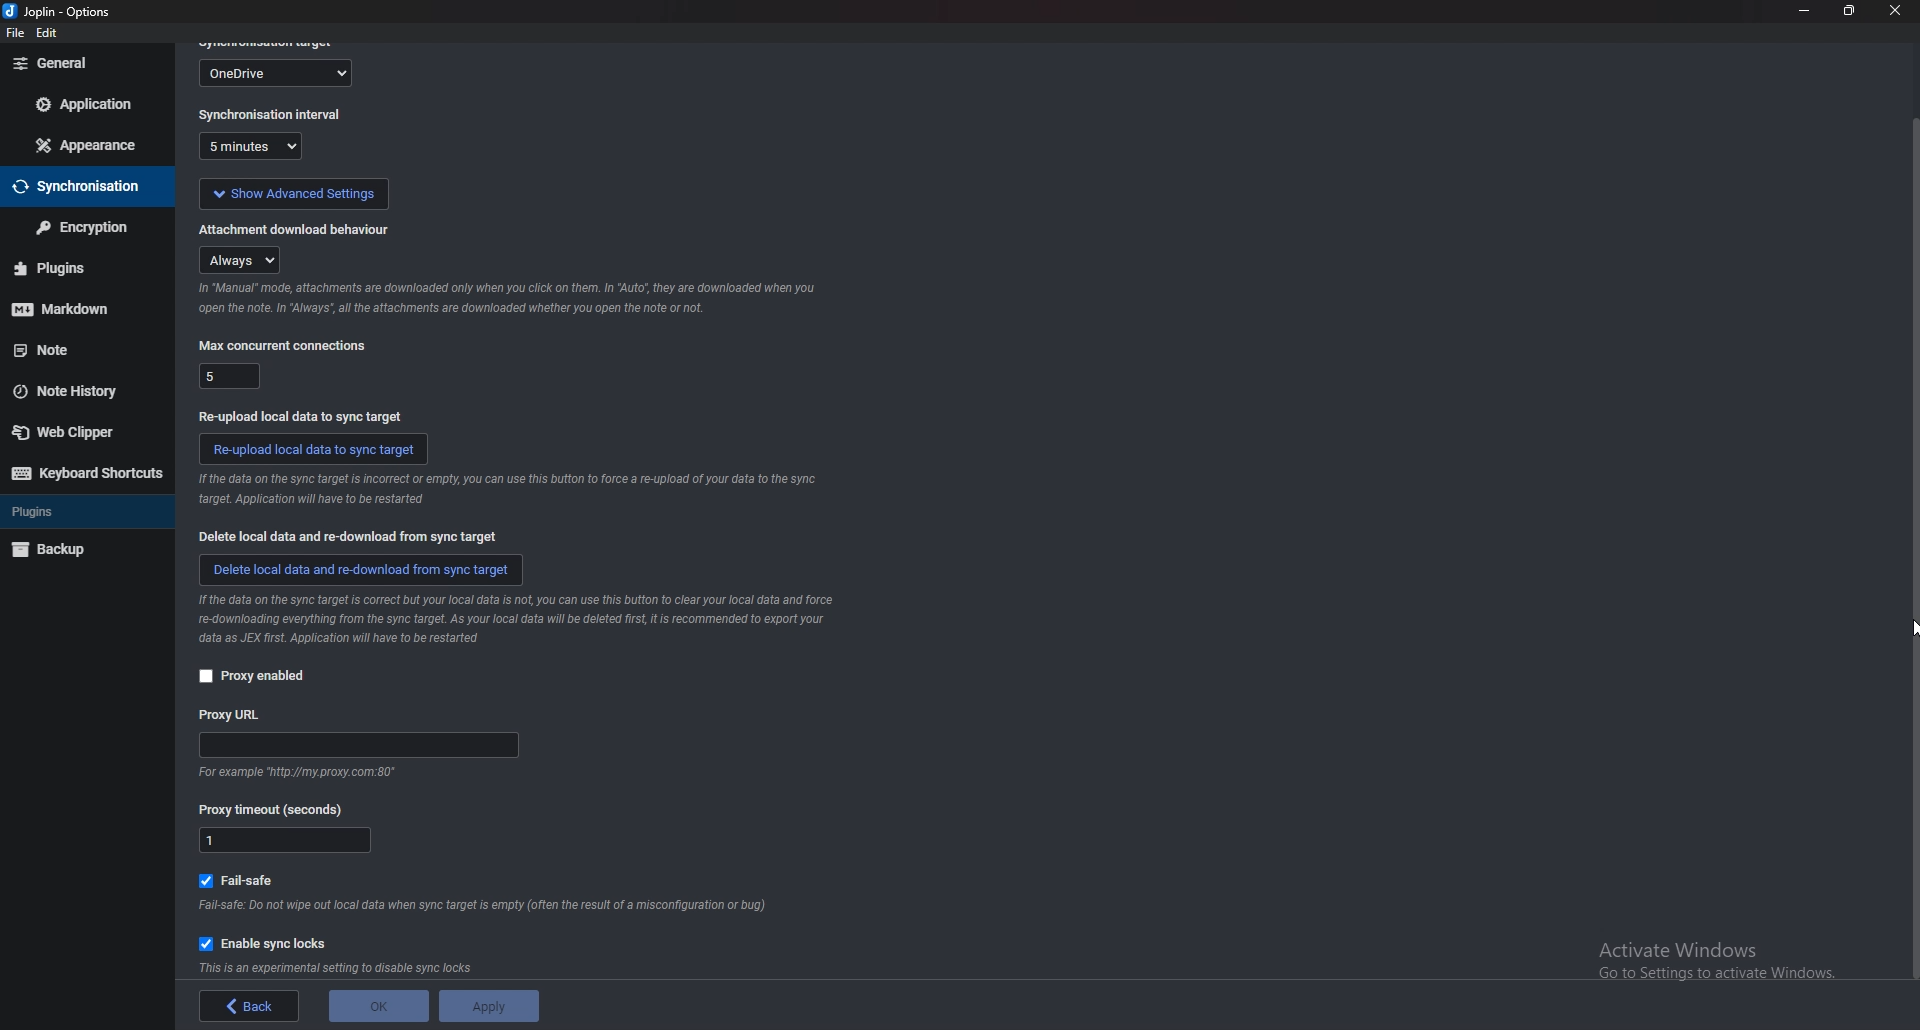  Describe the element at coordinates (315, 448) in the screenshot. I see `reupload local data` at that location.